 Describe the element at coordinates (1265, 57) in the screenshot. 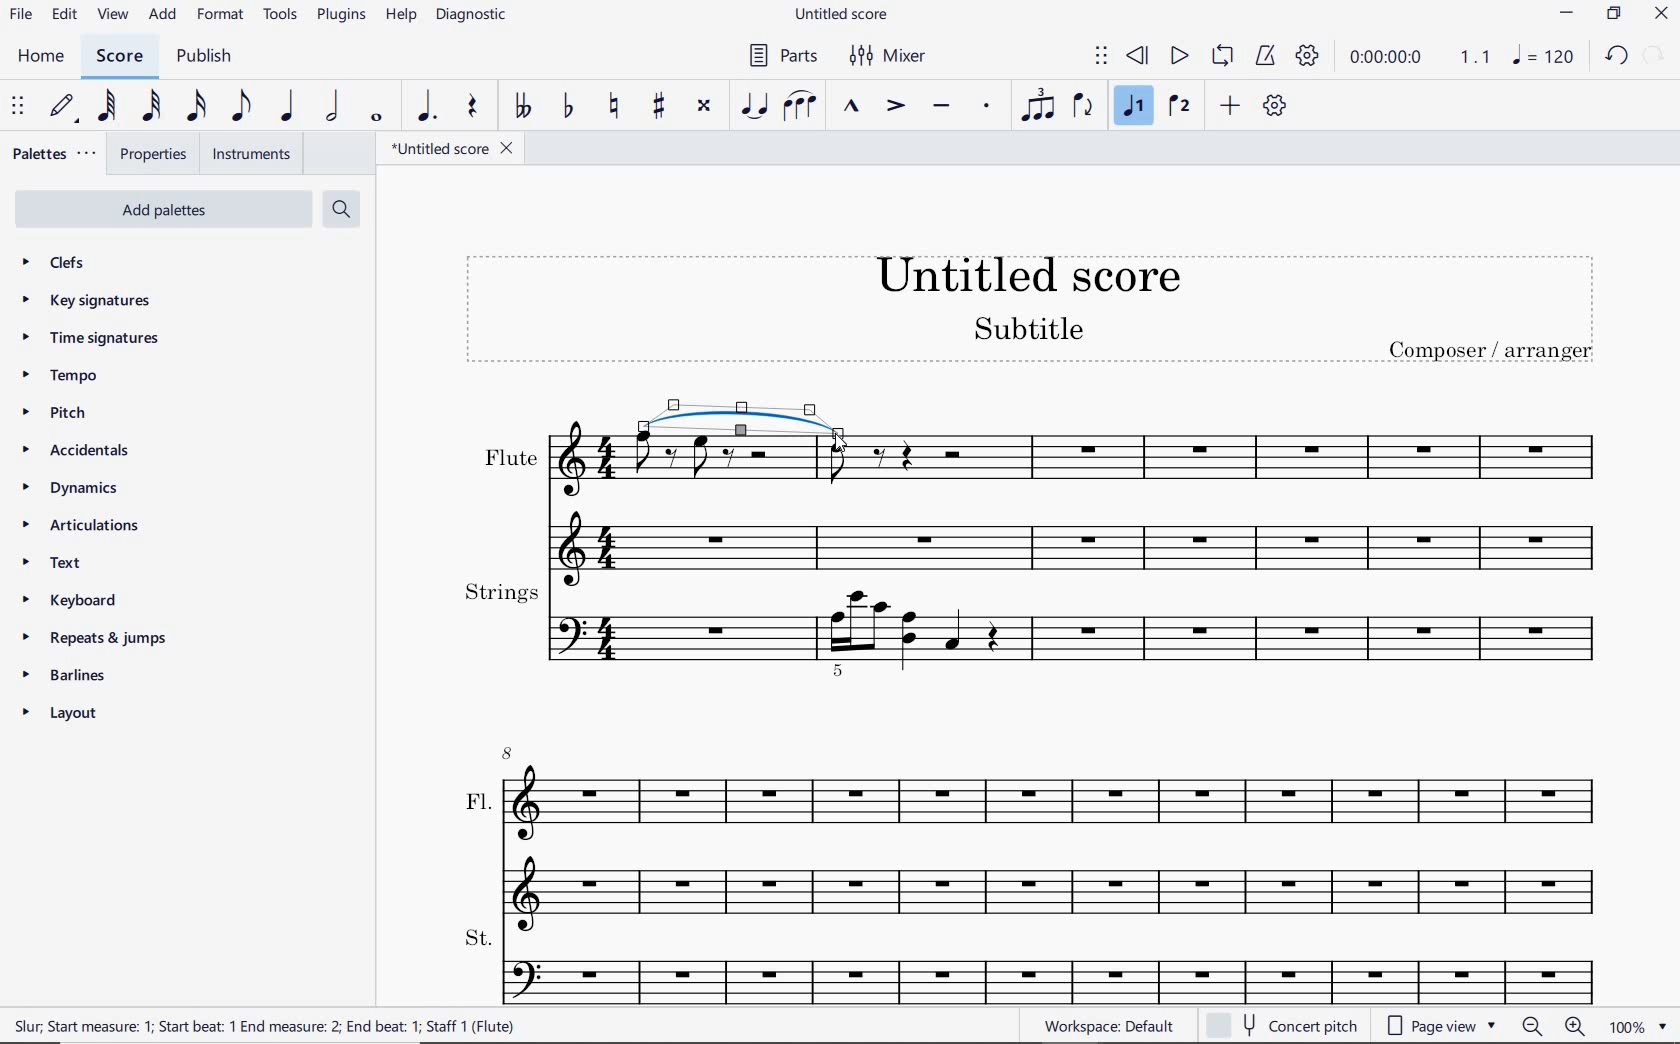

I see `METRONOME` at that location.